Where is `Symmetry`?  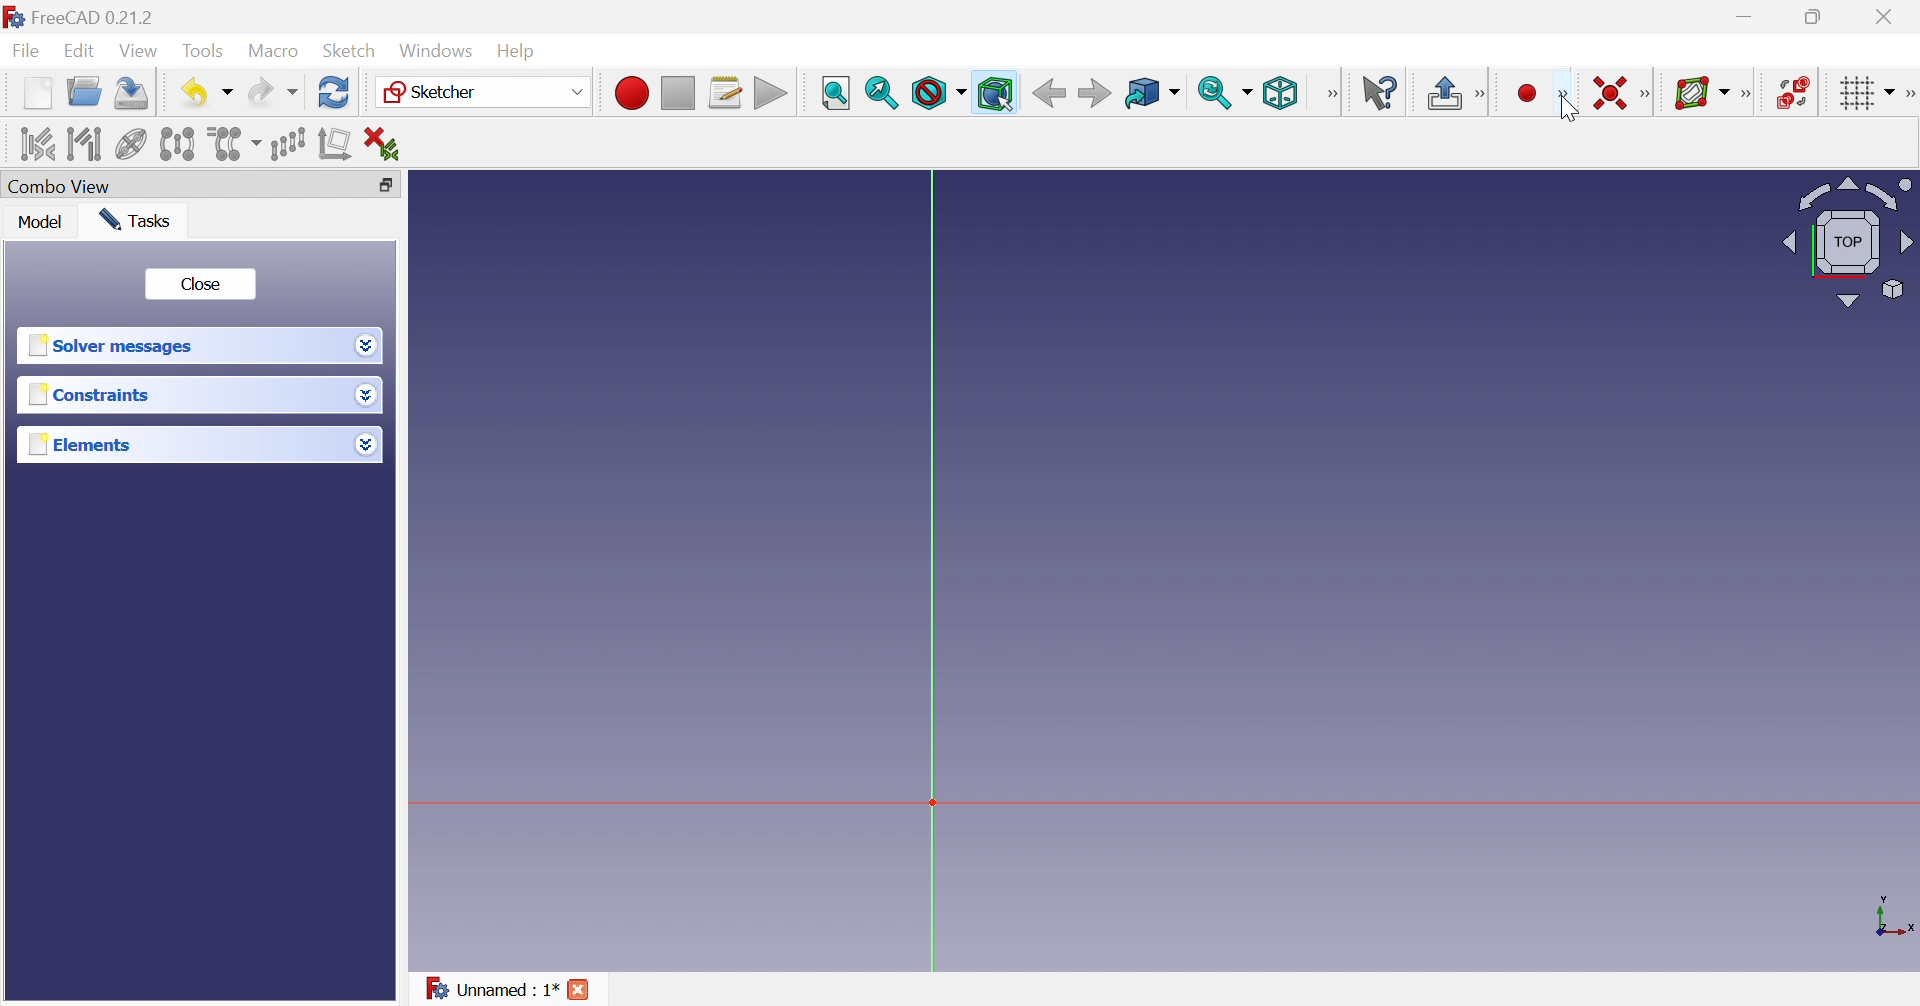
Symmetry is located at coordinates (178, 145).